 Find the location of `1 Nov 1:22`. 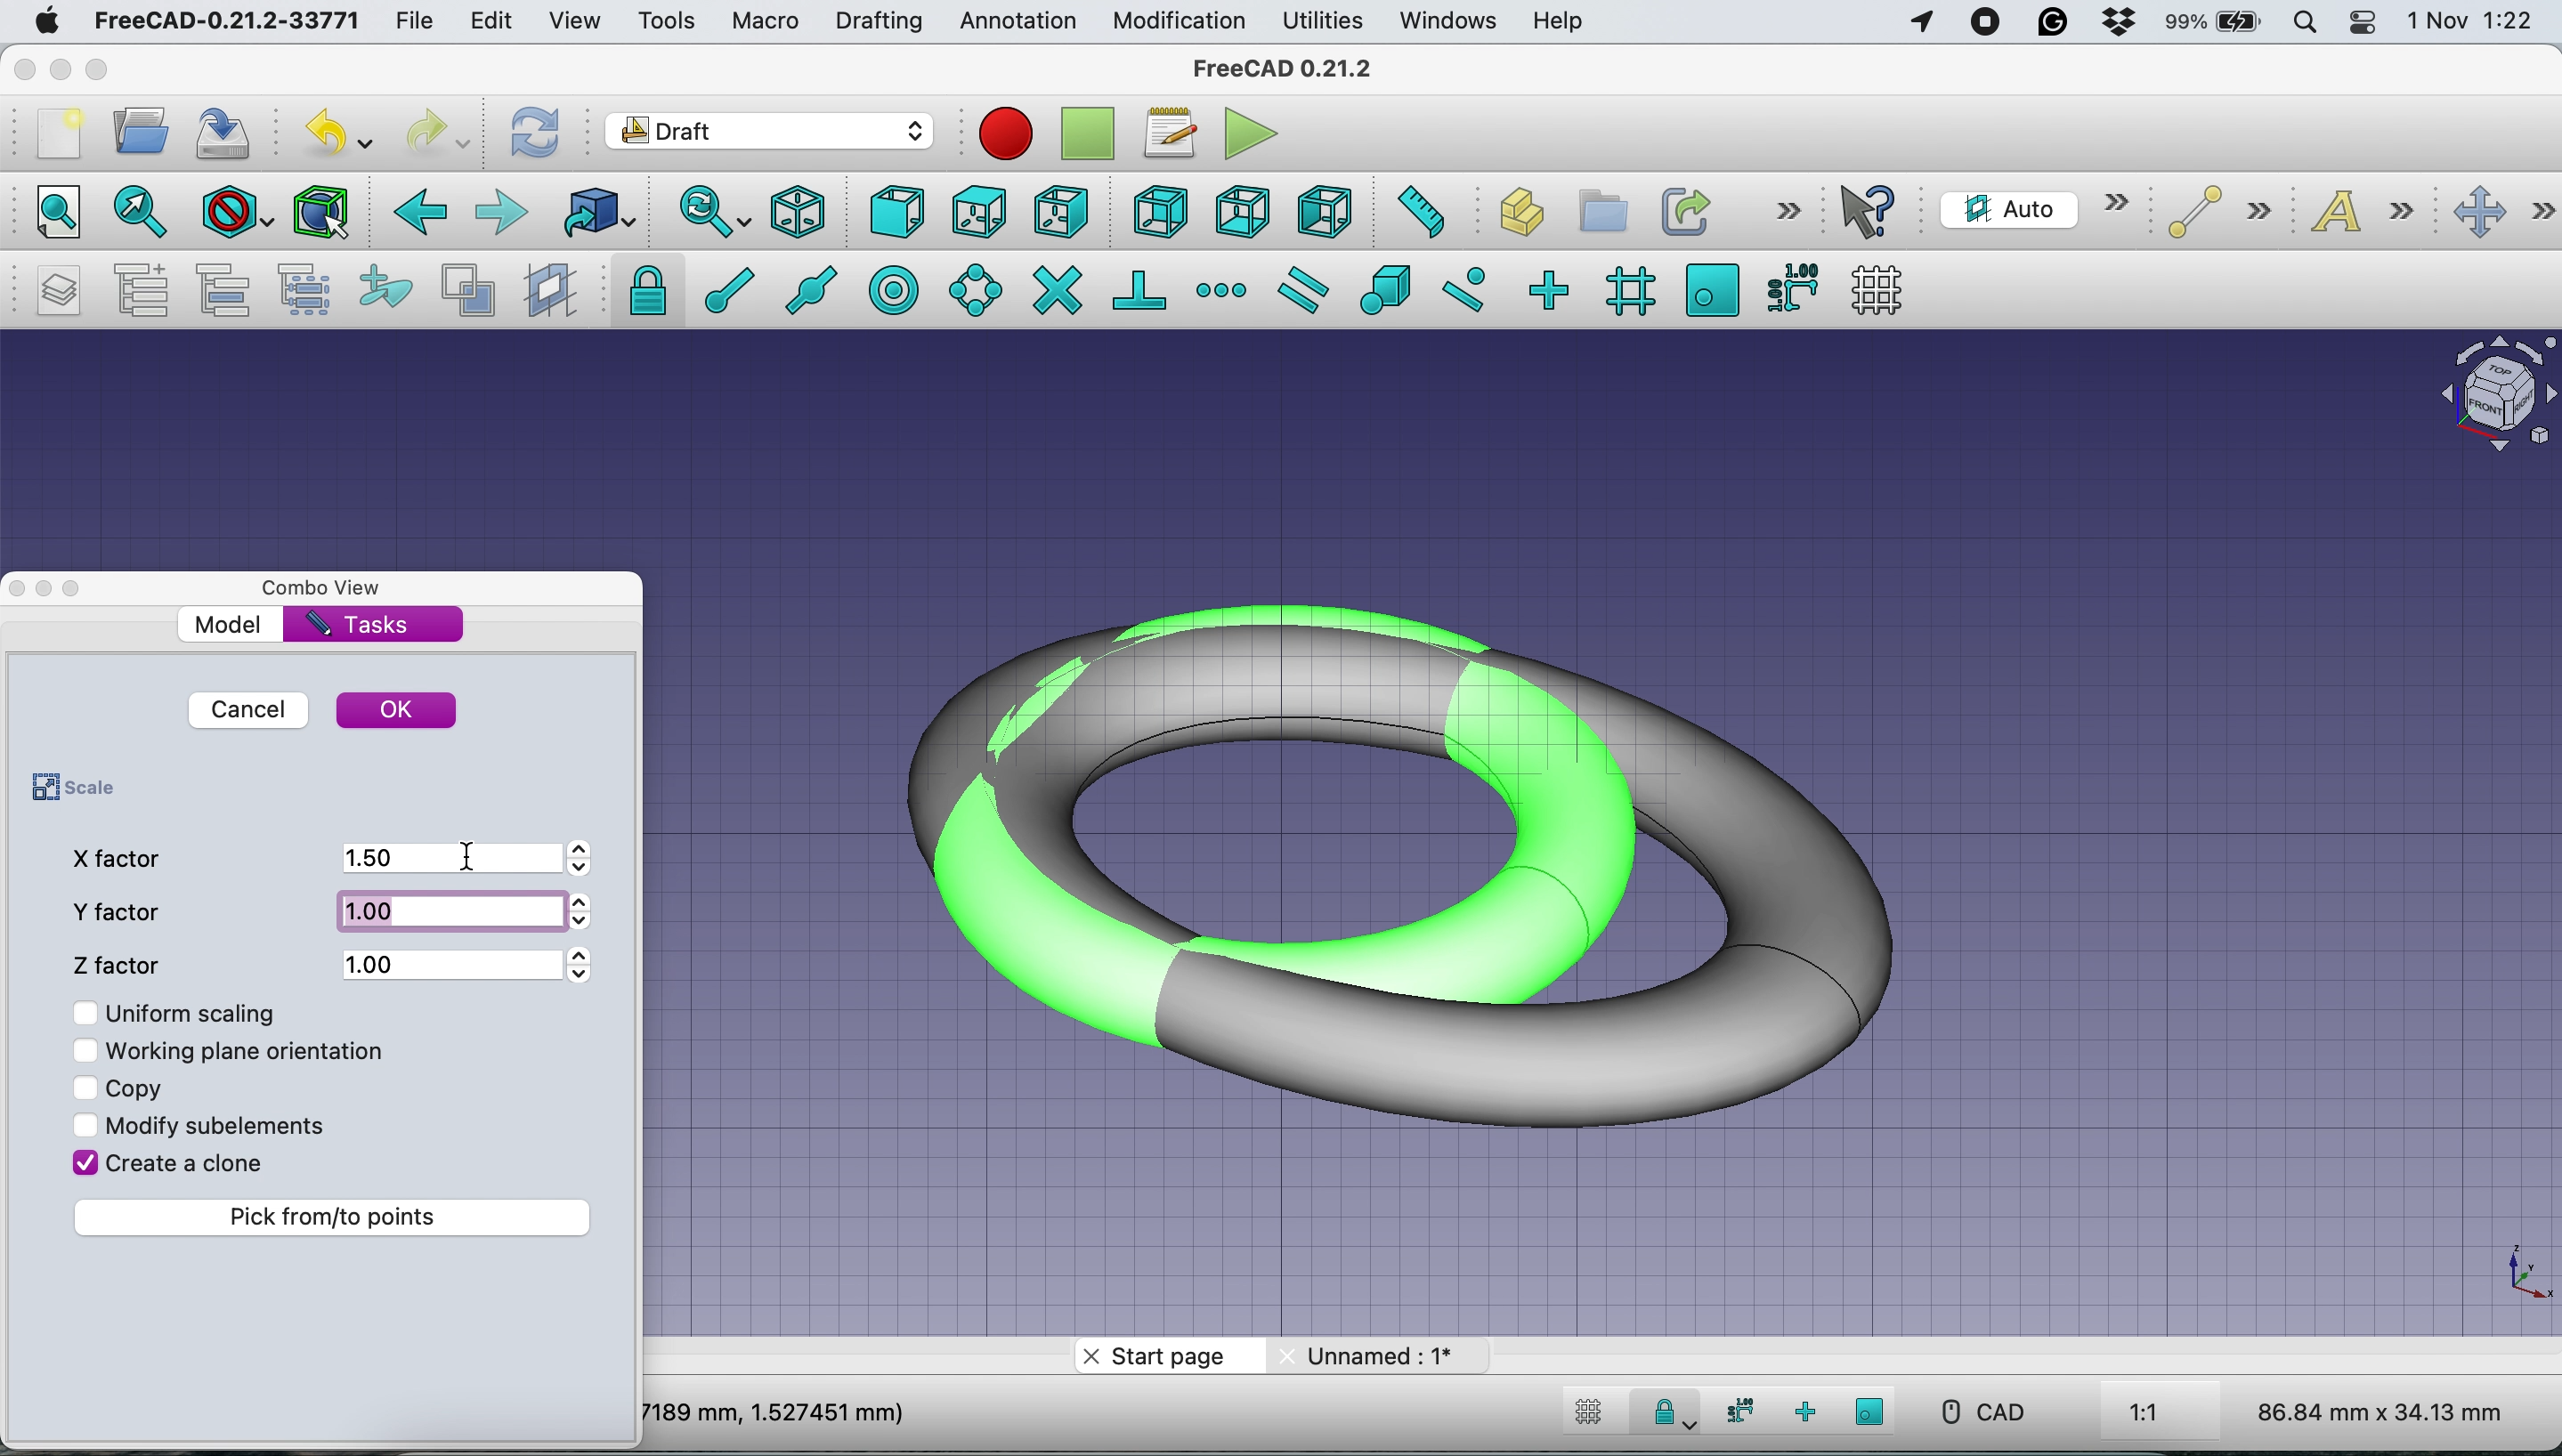

1 Nov 1:22 is located at coordinates (2468, 22).